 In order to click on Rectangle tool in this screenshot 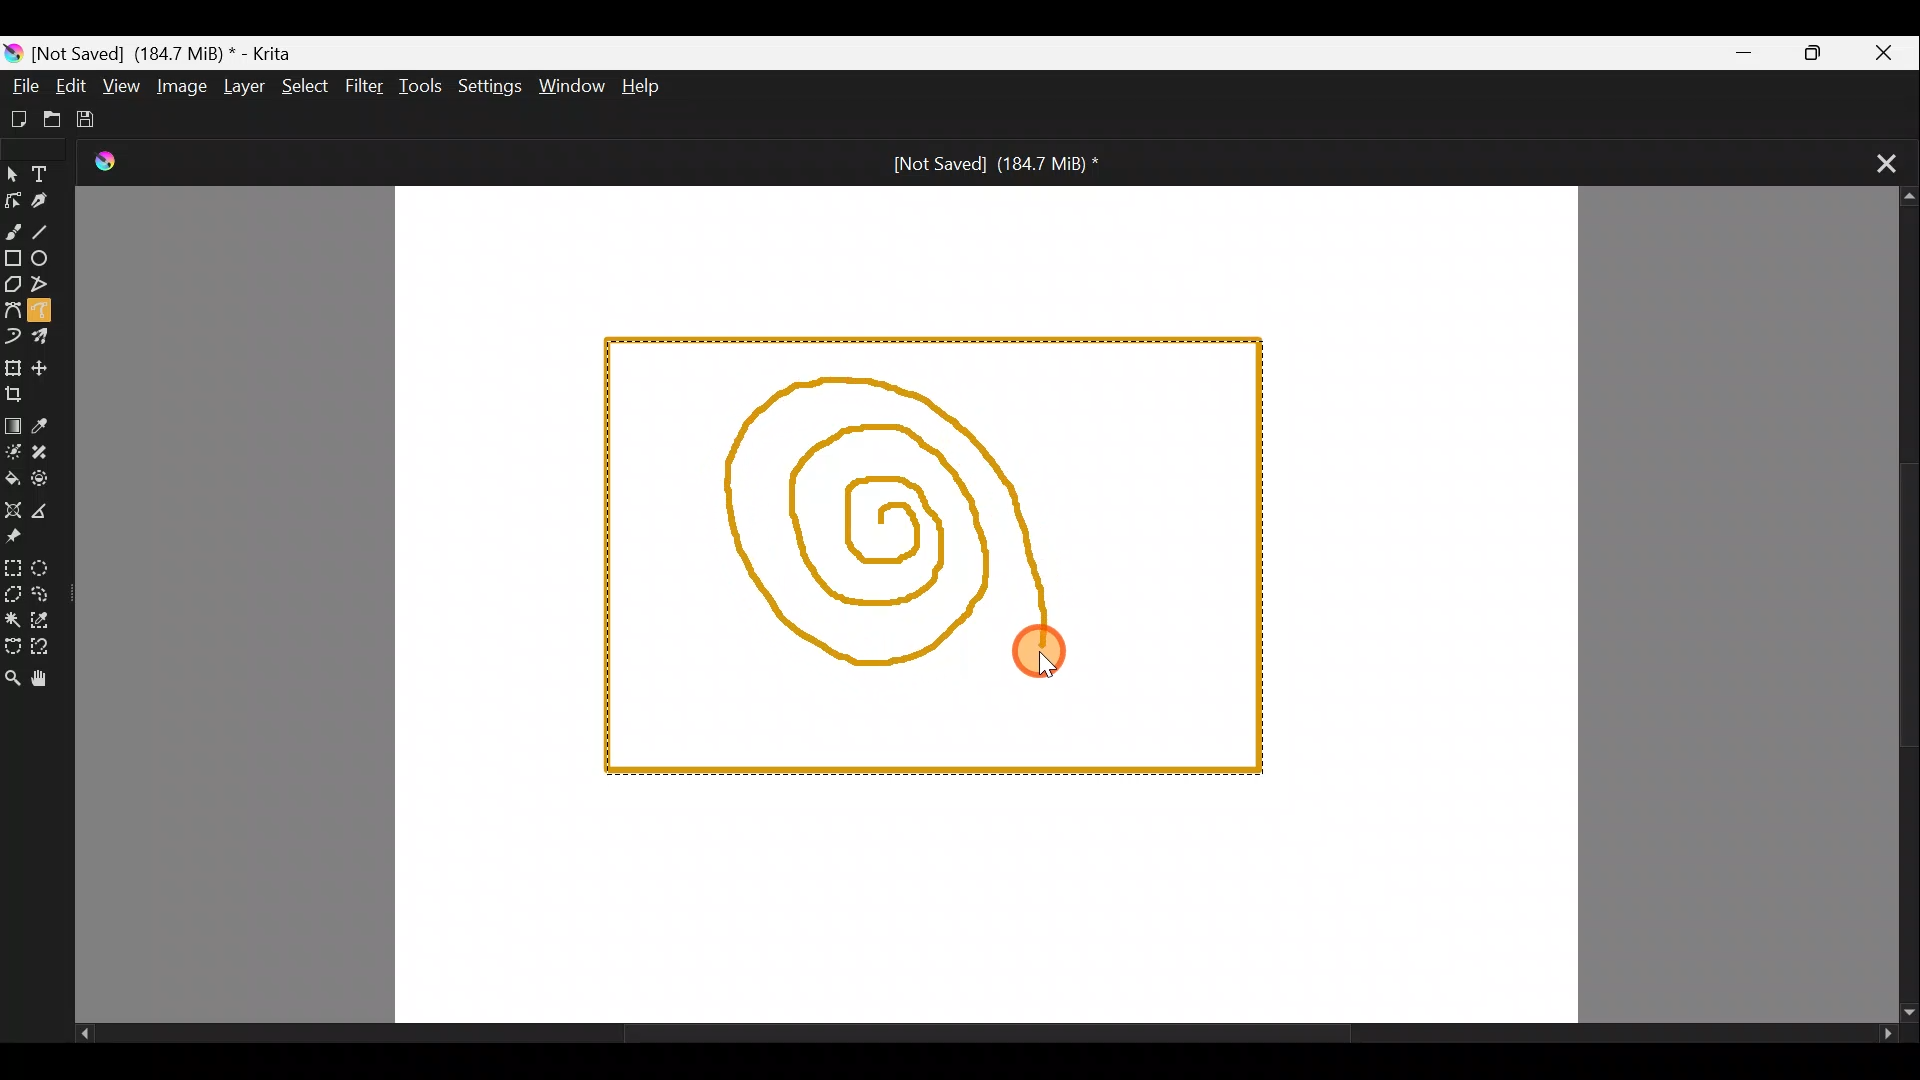, I will do `click(12, 258)`.